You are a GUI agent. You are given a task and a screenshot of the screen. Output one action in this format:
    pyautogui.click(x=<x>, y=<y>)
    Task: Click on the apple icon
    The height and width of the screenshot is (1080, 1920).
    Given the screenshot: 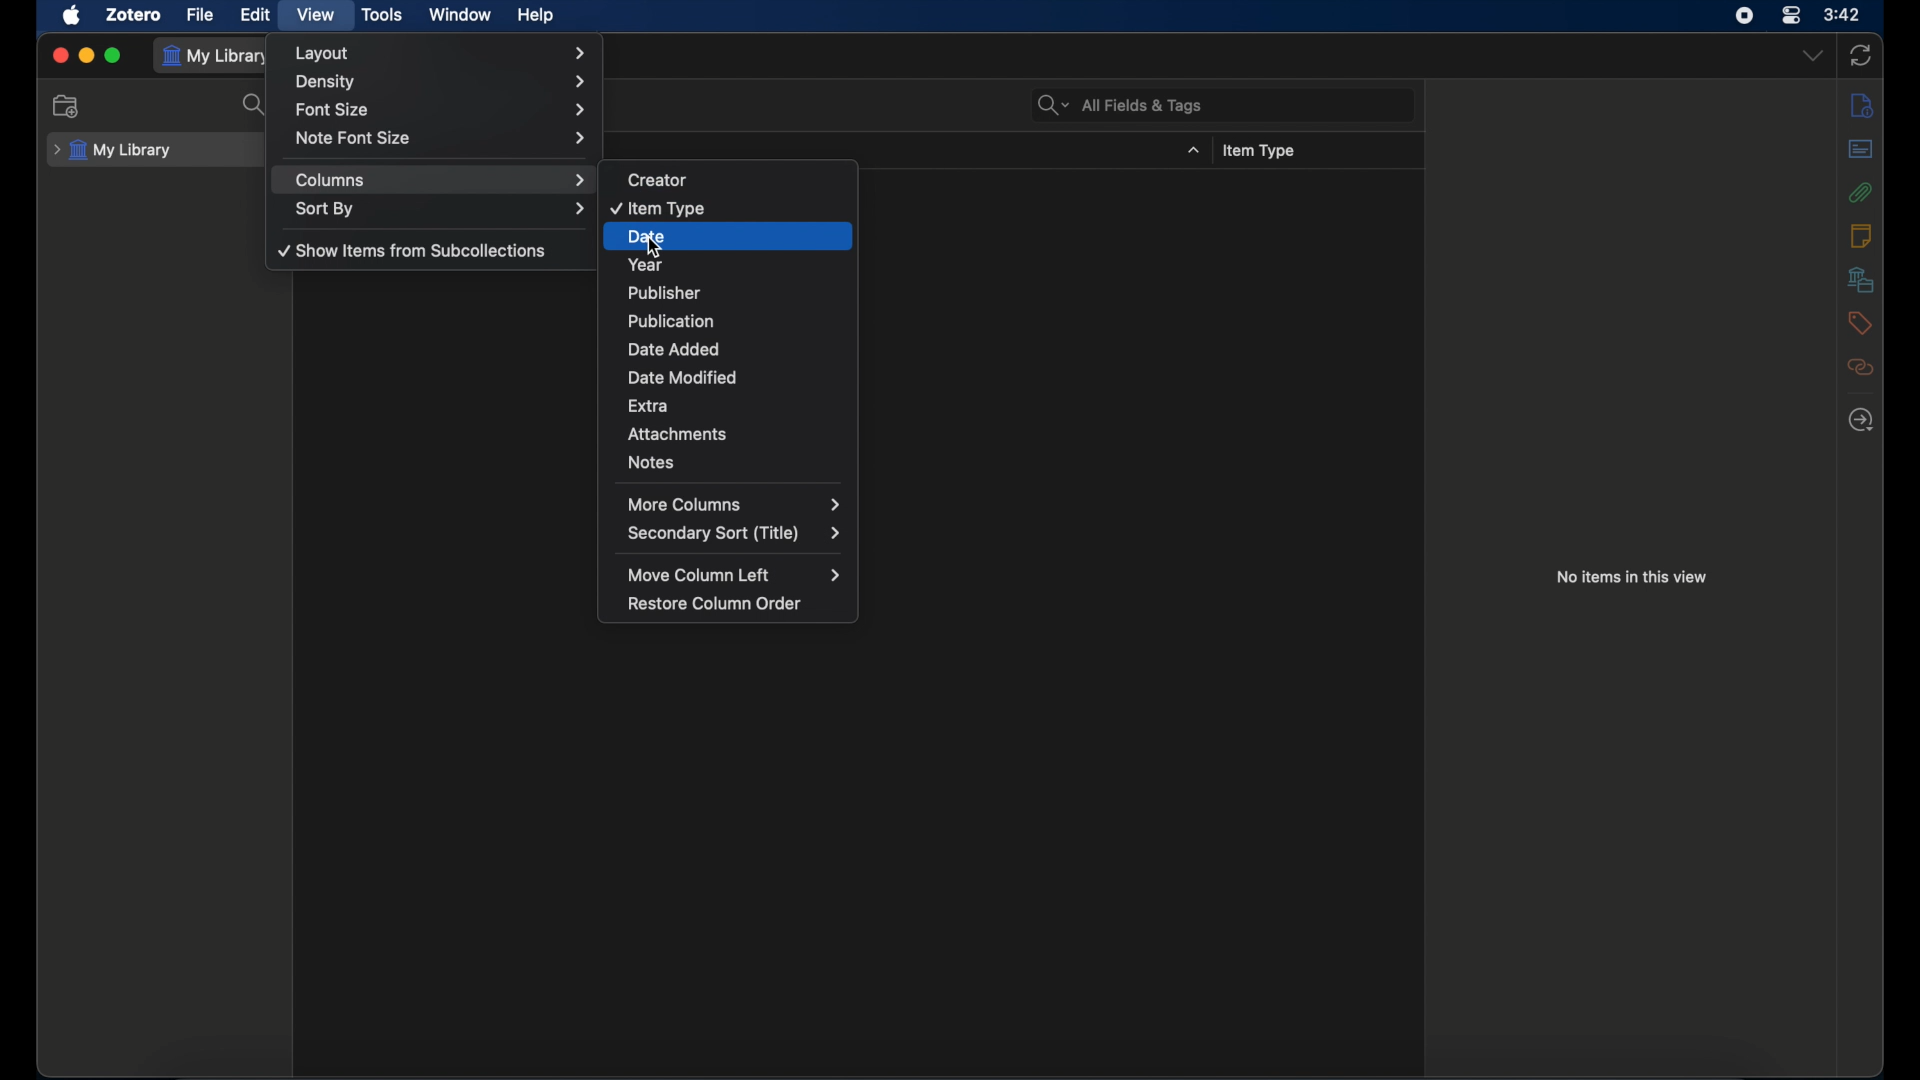 What is the action you would take?
    pyautogui.click(x=73, y=16)
    